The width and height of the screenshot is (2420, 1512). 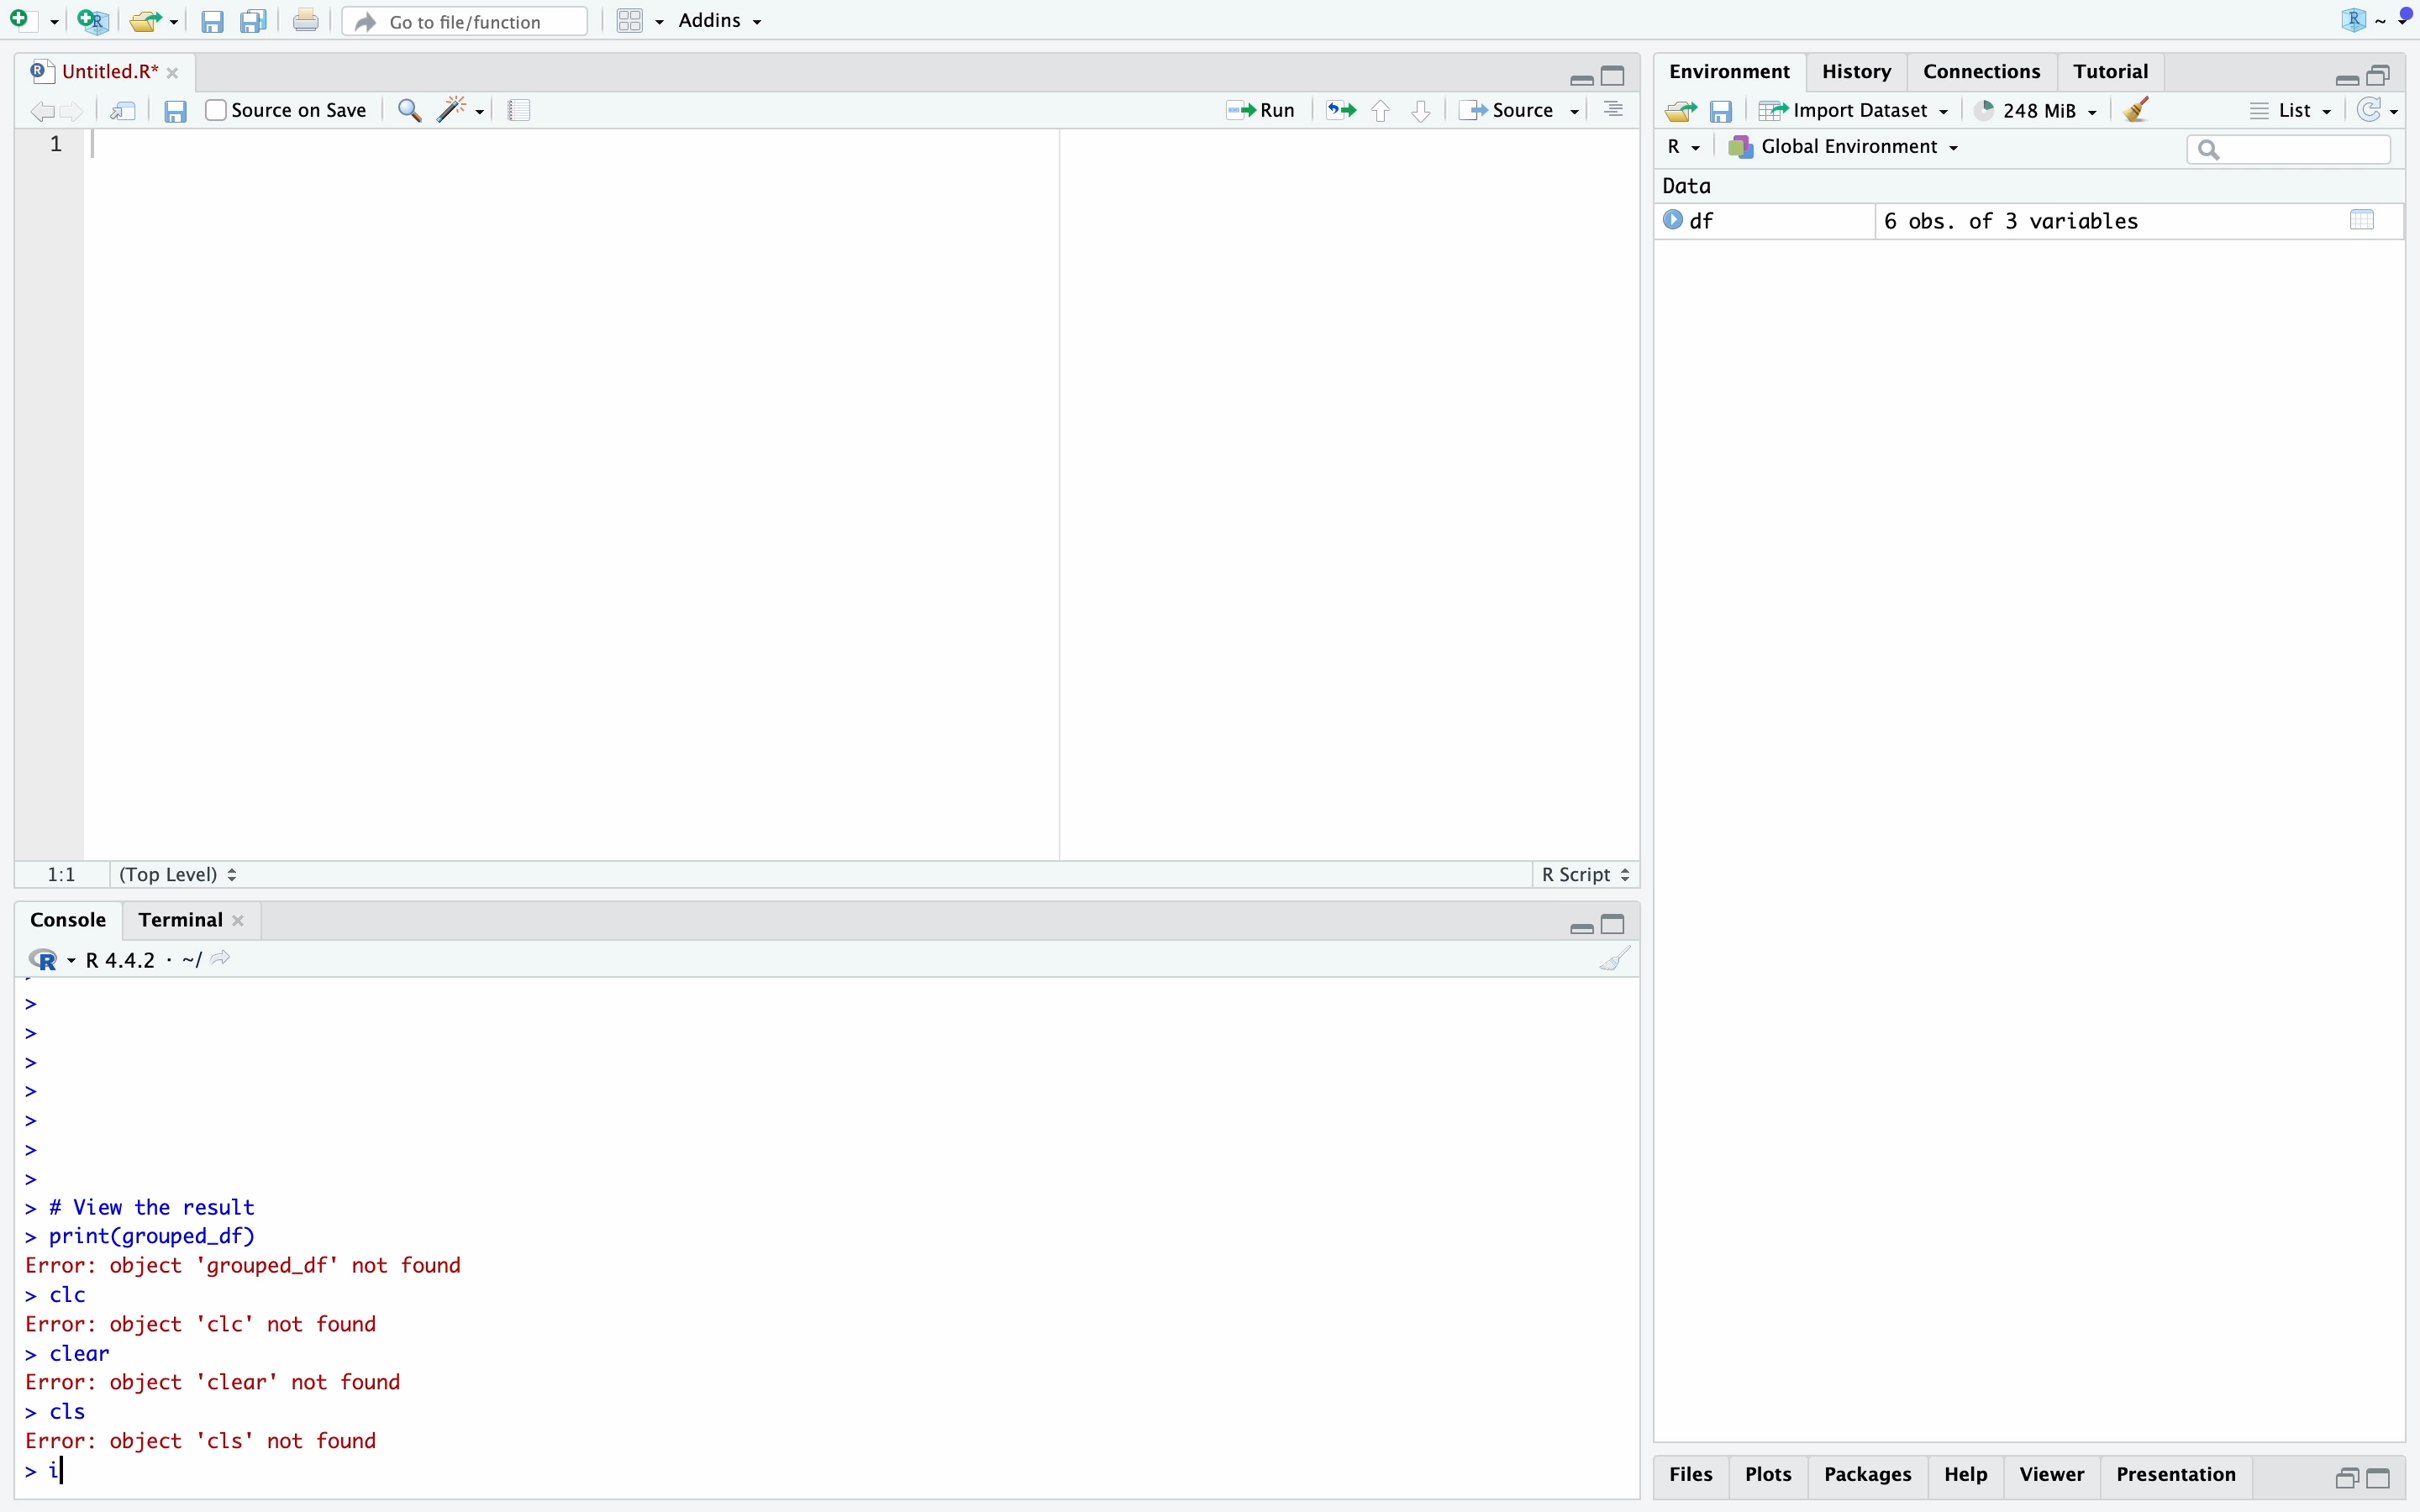 I want to click on Global Environment, so click(x=1843, y=149).